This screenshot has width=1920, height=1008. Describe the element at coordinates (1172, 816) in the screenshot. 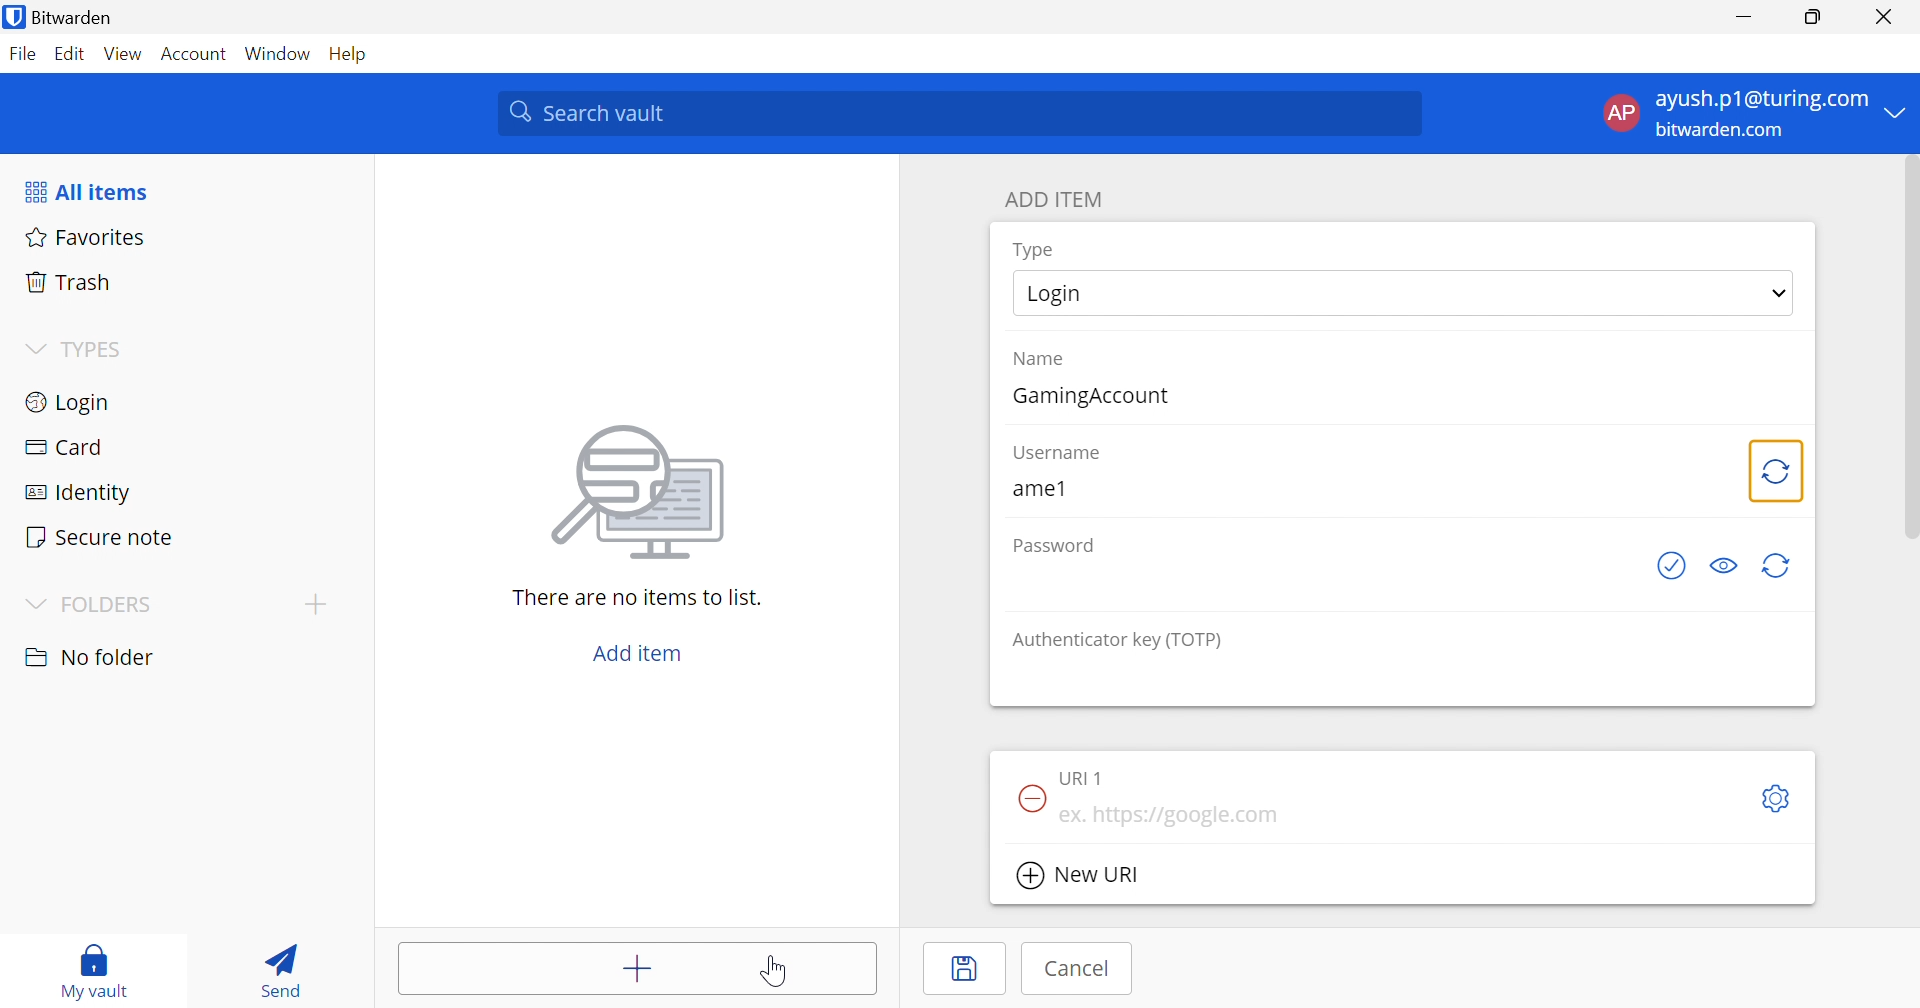

I see `ex. https://google.com` at that location.